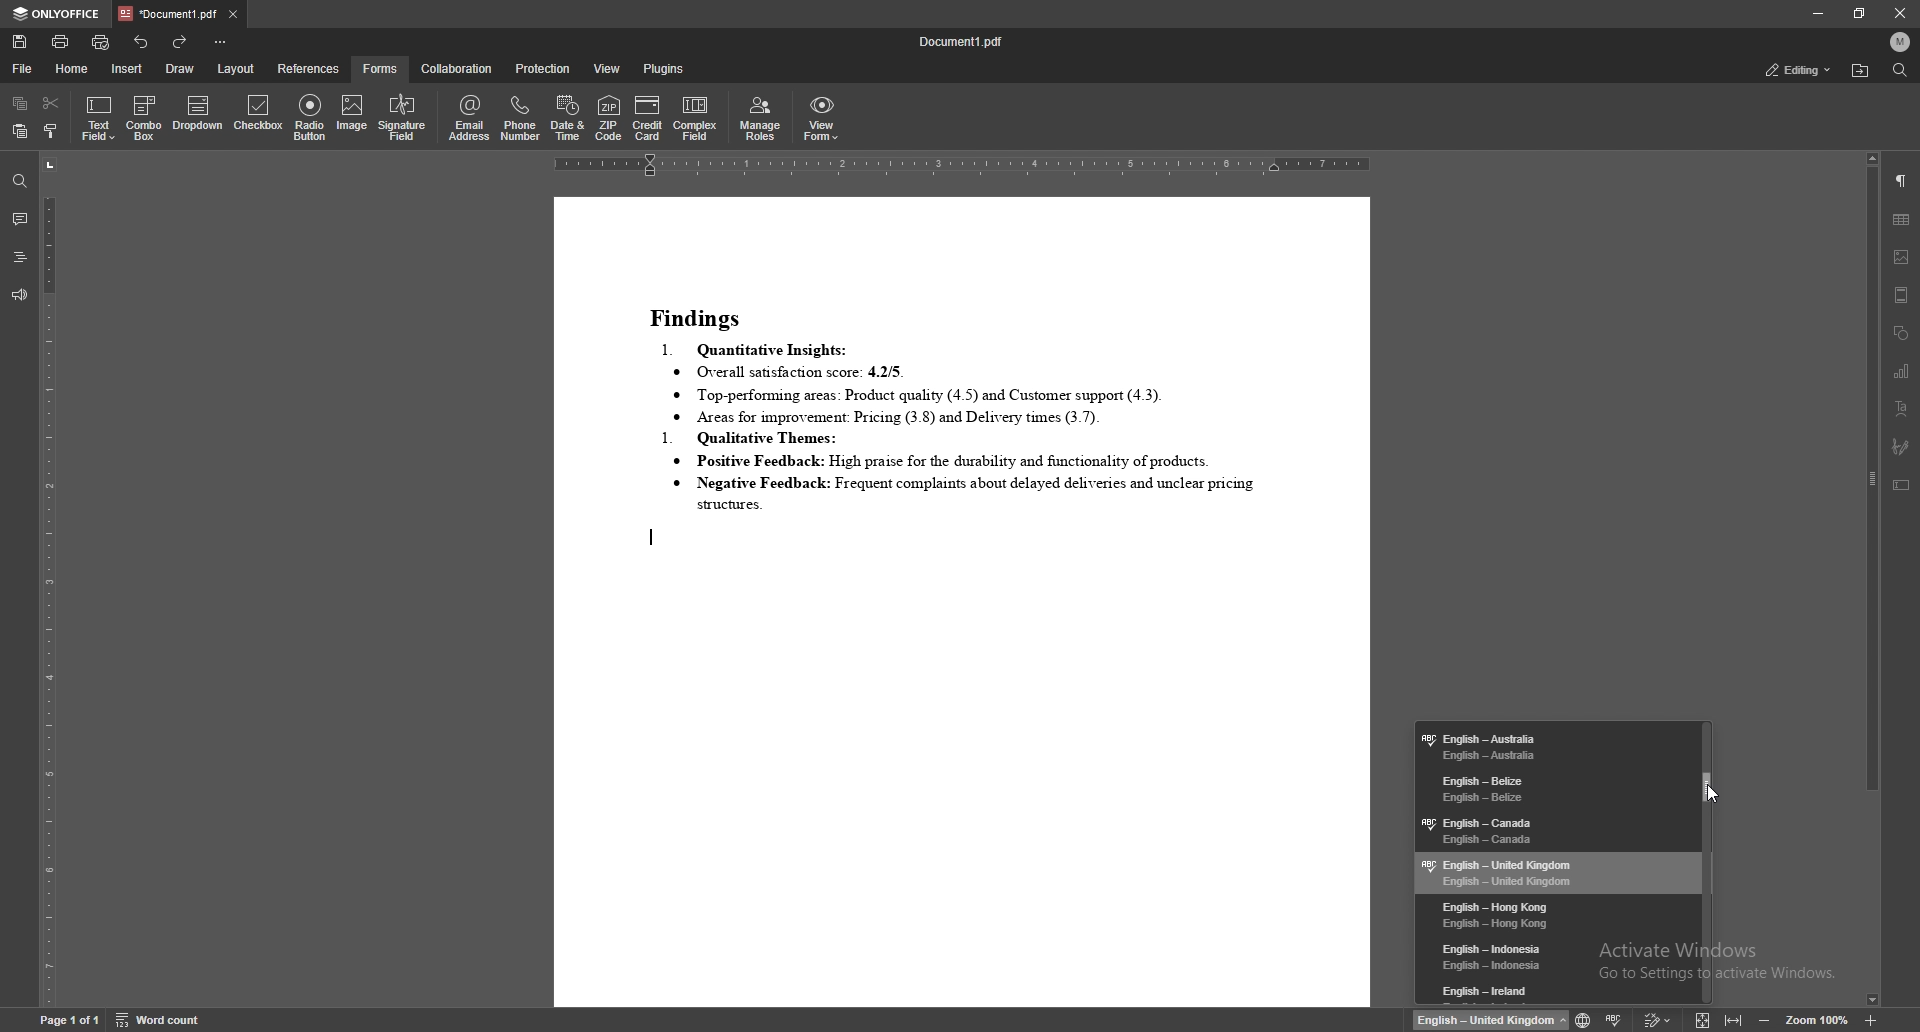  I want to click on language, so click(1554, 957).